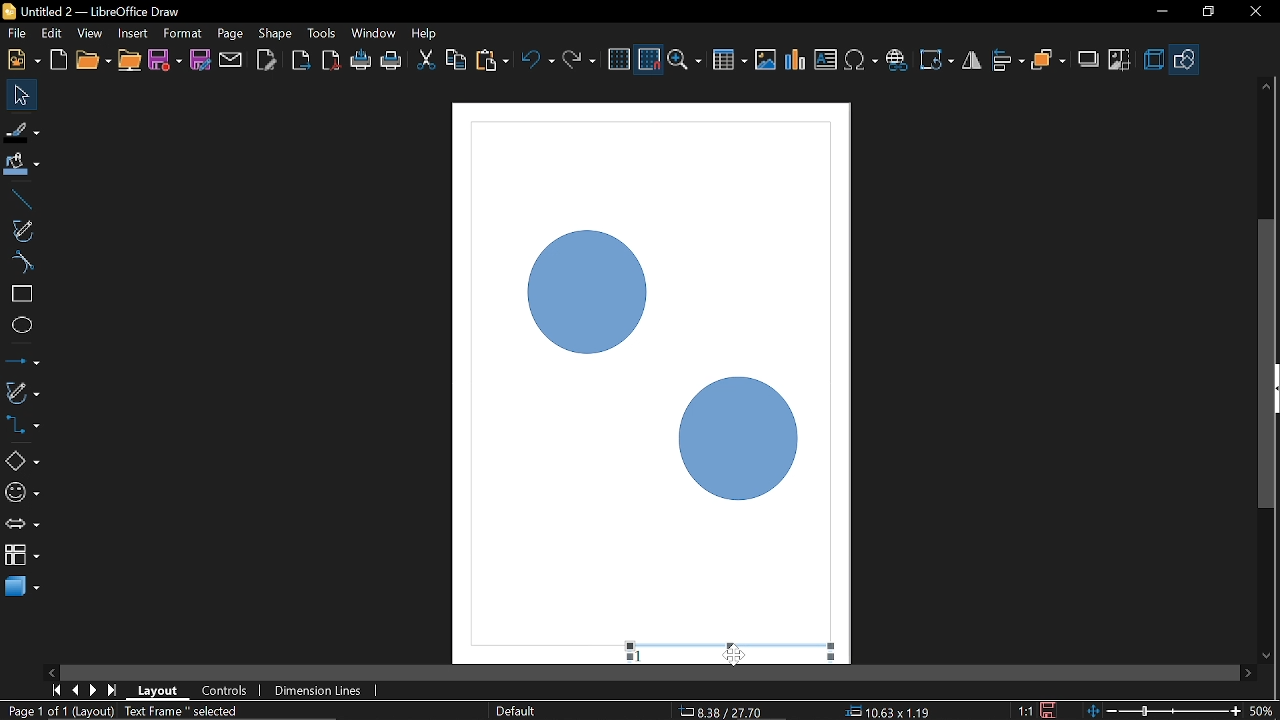 The width and height of the screenshot is (1280, 720). What do you see at coordinates (650, 60) in the screenshot?
I see `snap to grid` at bounding box center [650, 60].